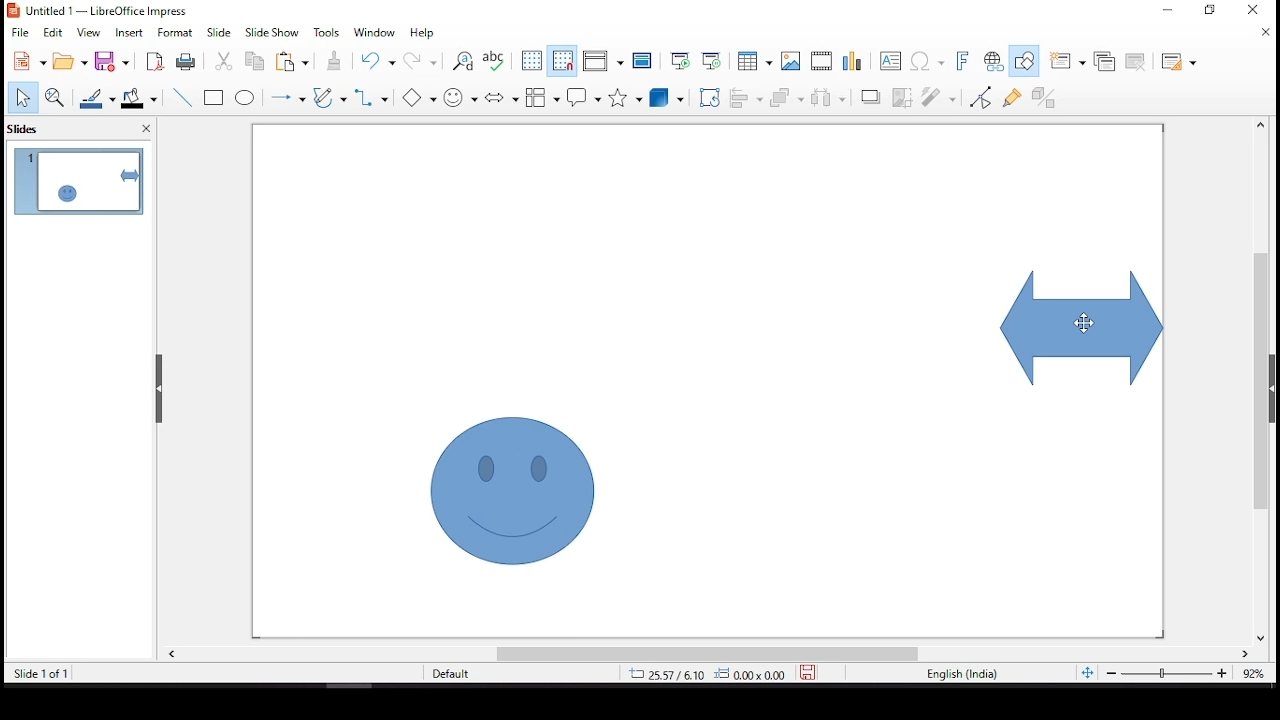  I want to click on close window, so click(1252, 10).